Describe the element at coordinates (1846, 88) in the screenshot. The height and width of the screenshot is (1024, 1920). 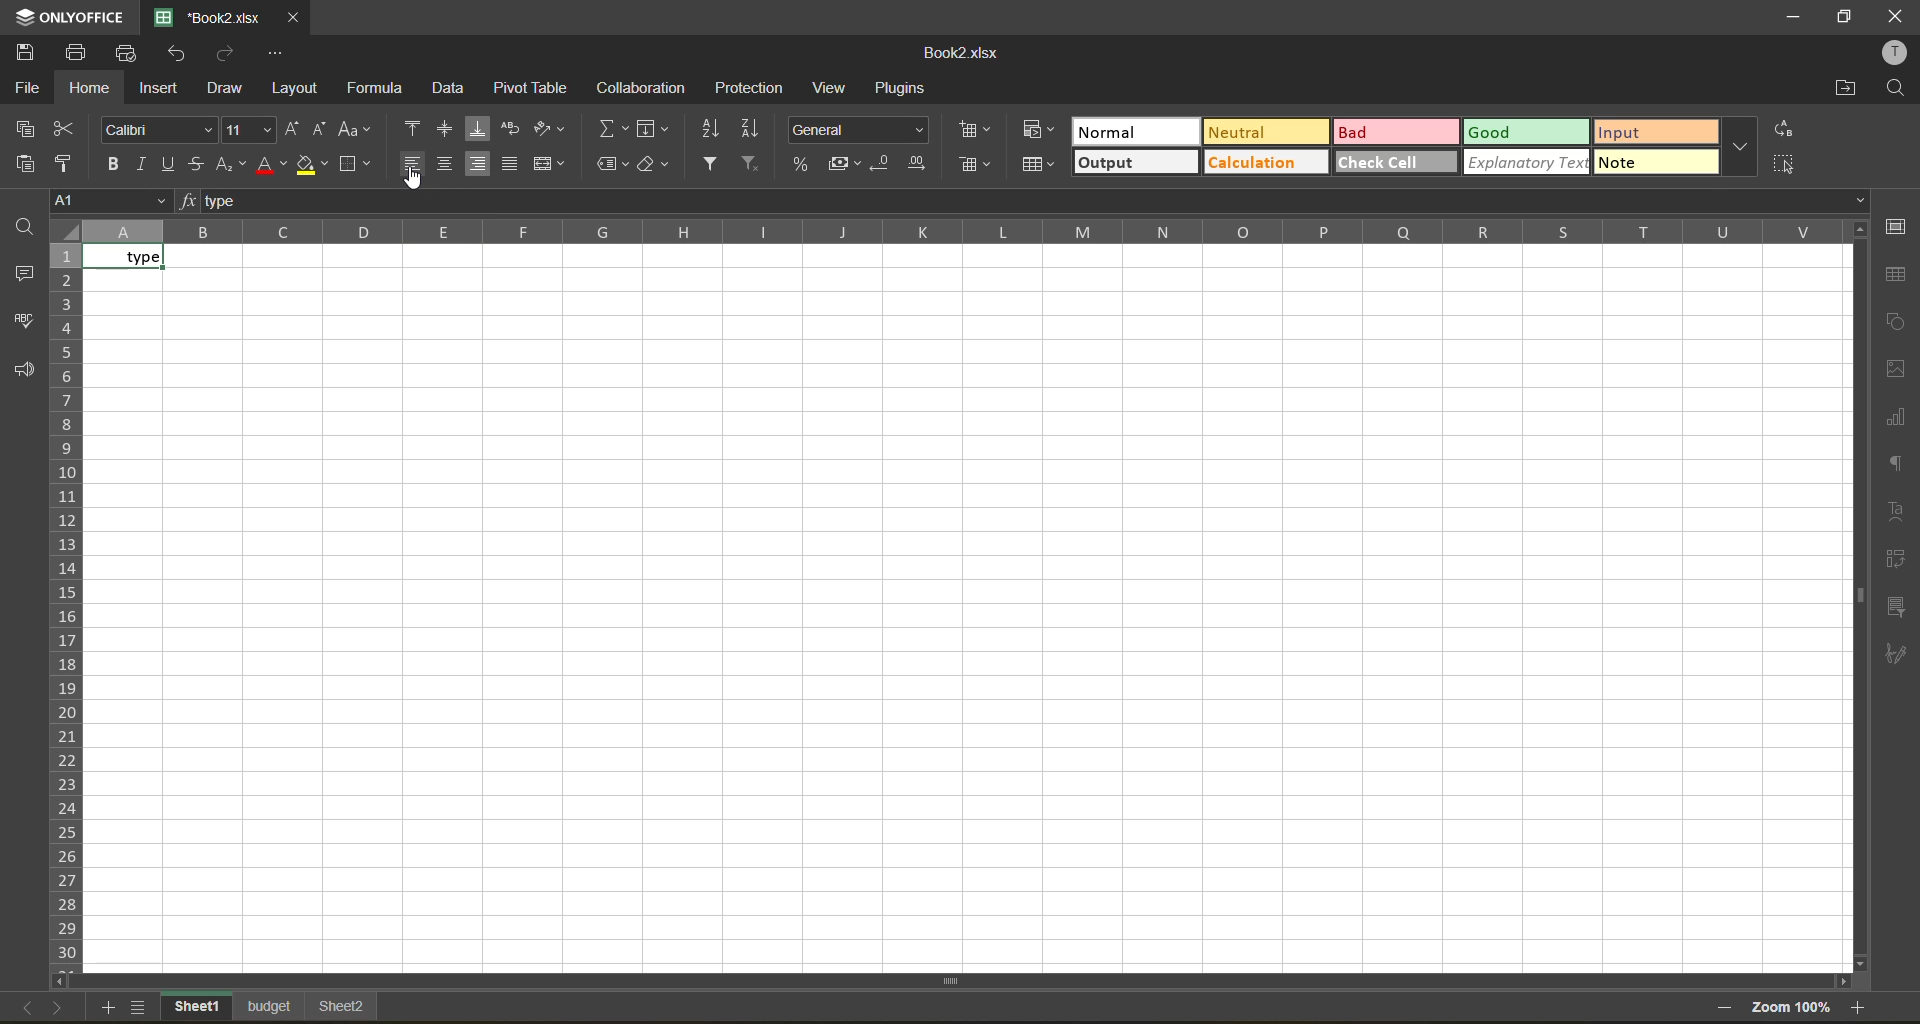
I see `open location` at that location.